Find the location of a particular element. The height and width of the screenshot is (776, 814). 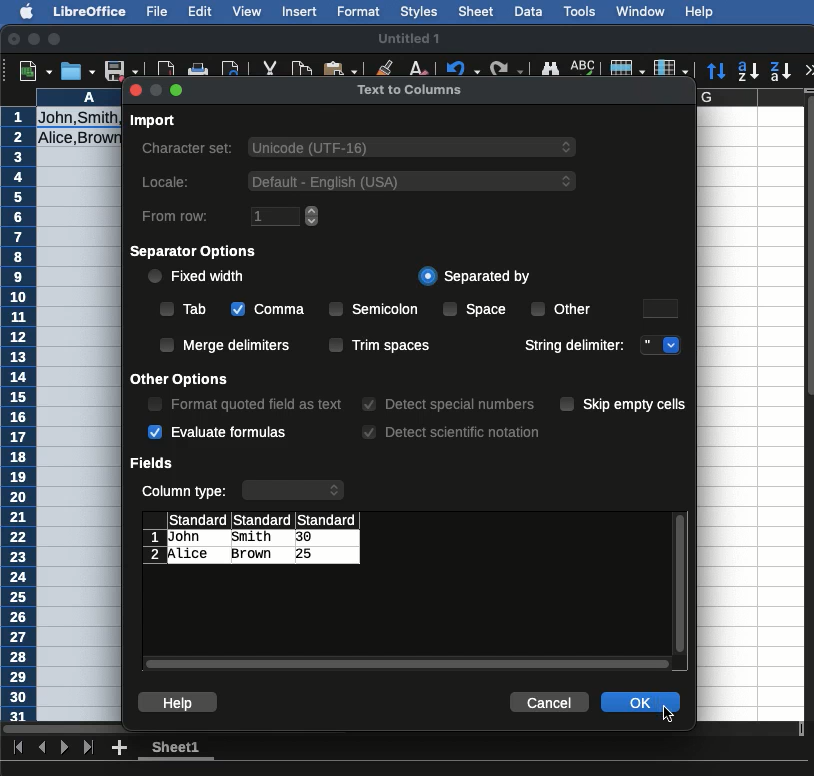

Maximize is located at coordinates (55, 39).